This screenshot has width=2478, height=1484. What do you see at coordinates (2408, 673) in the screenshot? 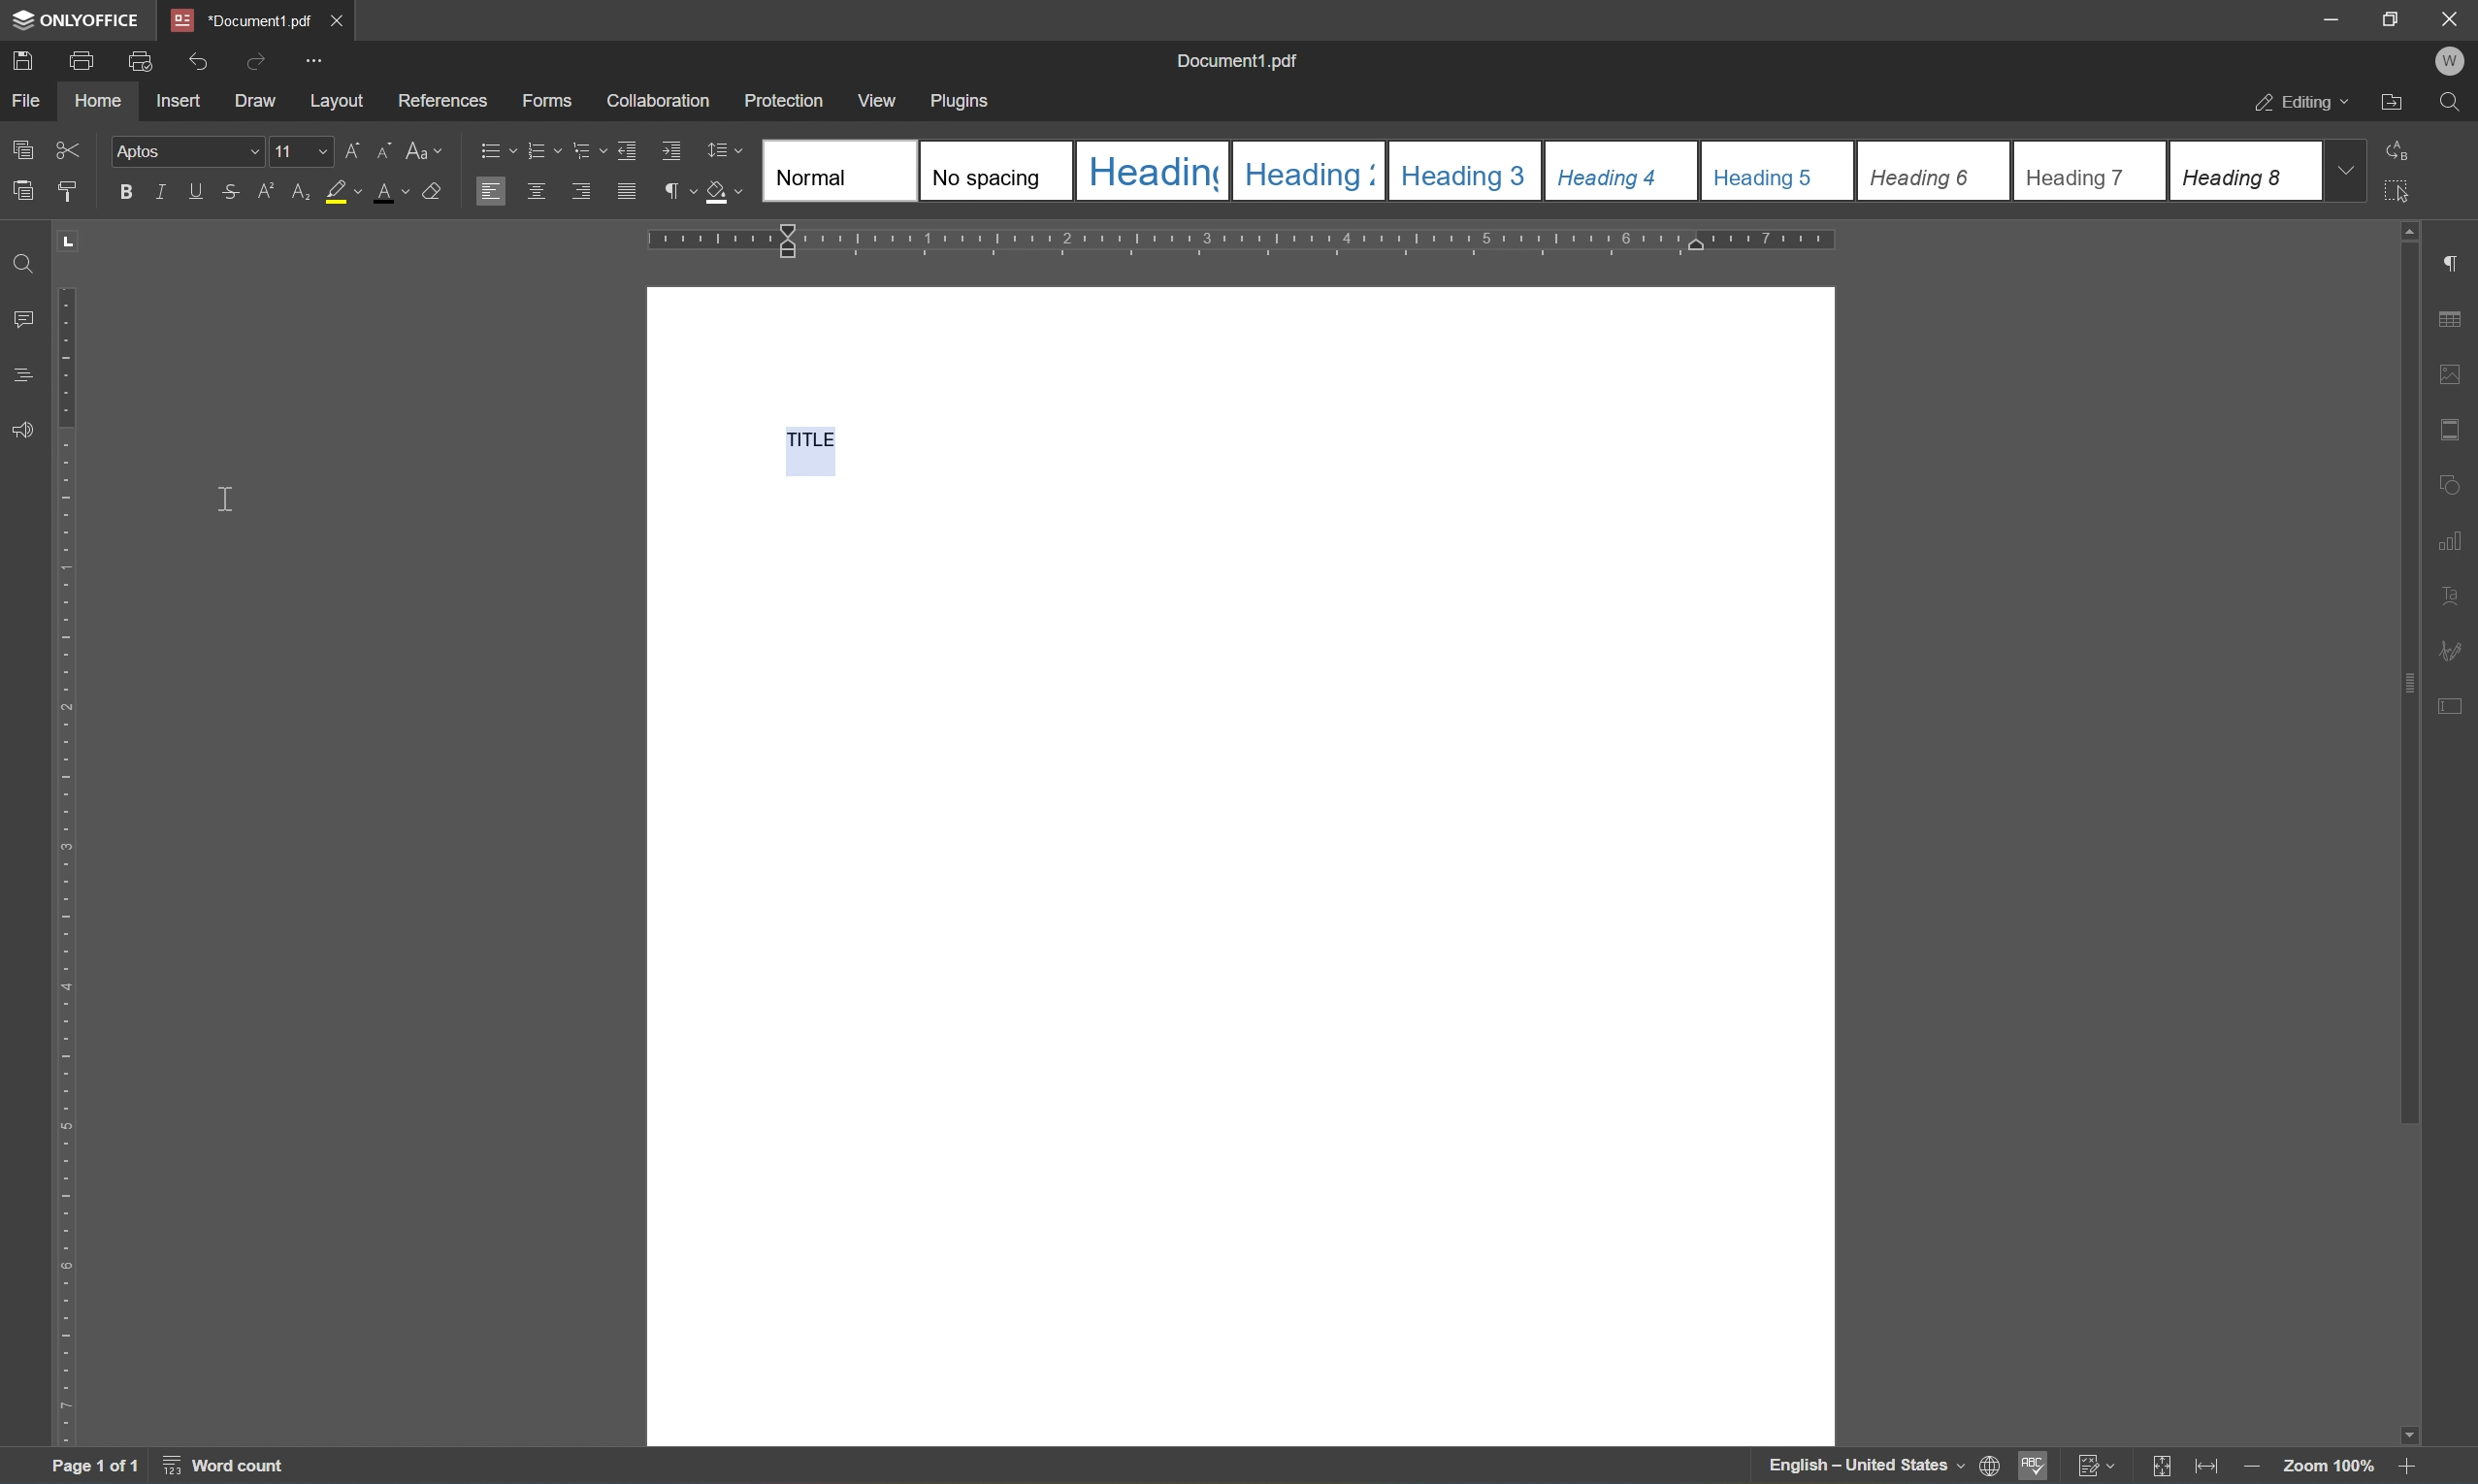
I see `scroll bar` at bounding box center [2408, 673].